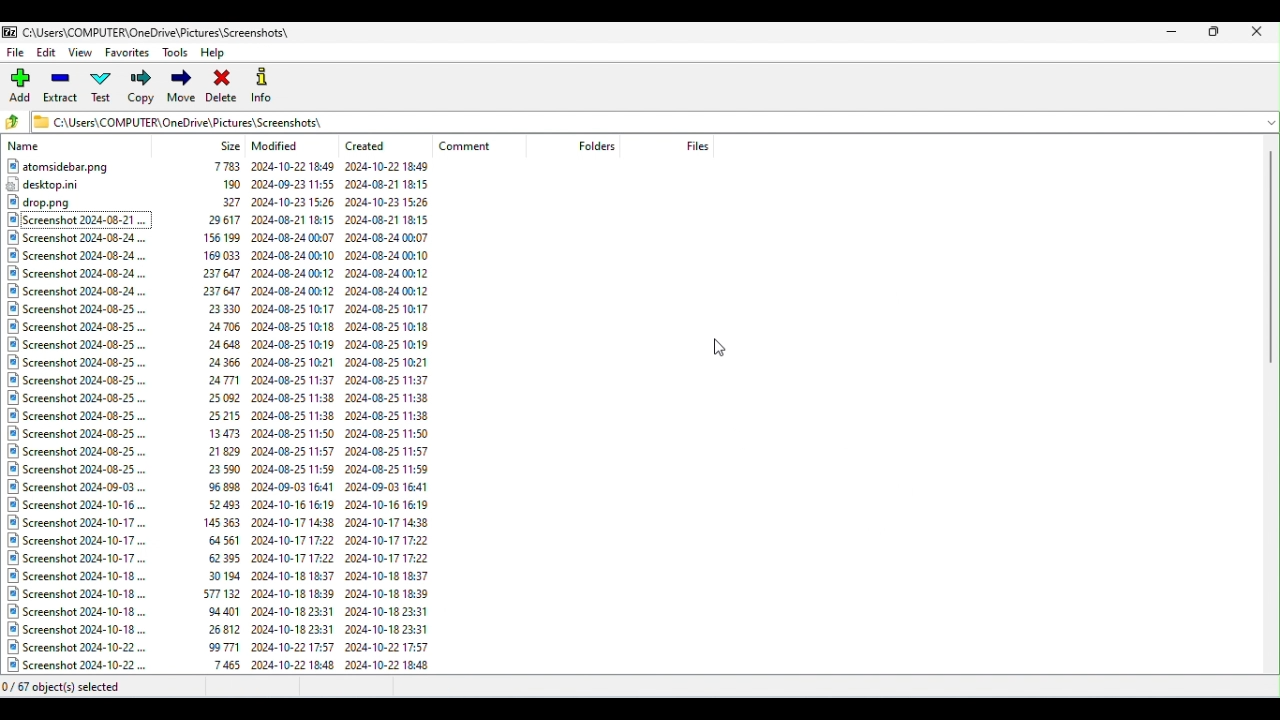 The width and height of the screenshot is (1280, 720). What do you see at coordinates (17, 52) in the screenshot?
I see `File` at bounding box center [17, 52].